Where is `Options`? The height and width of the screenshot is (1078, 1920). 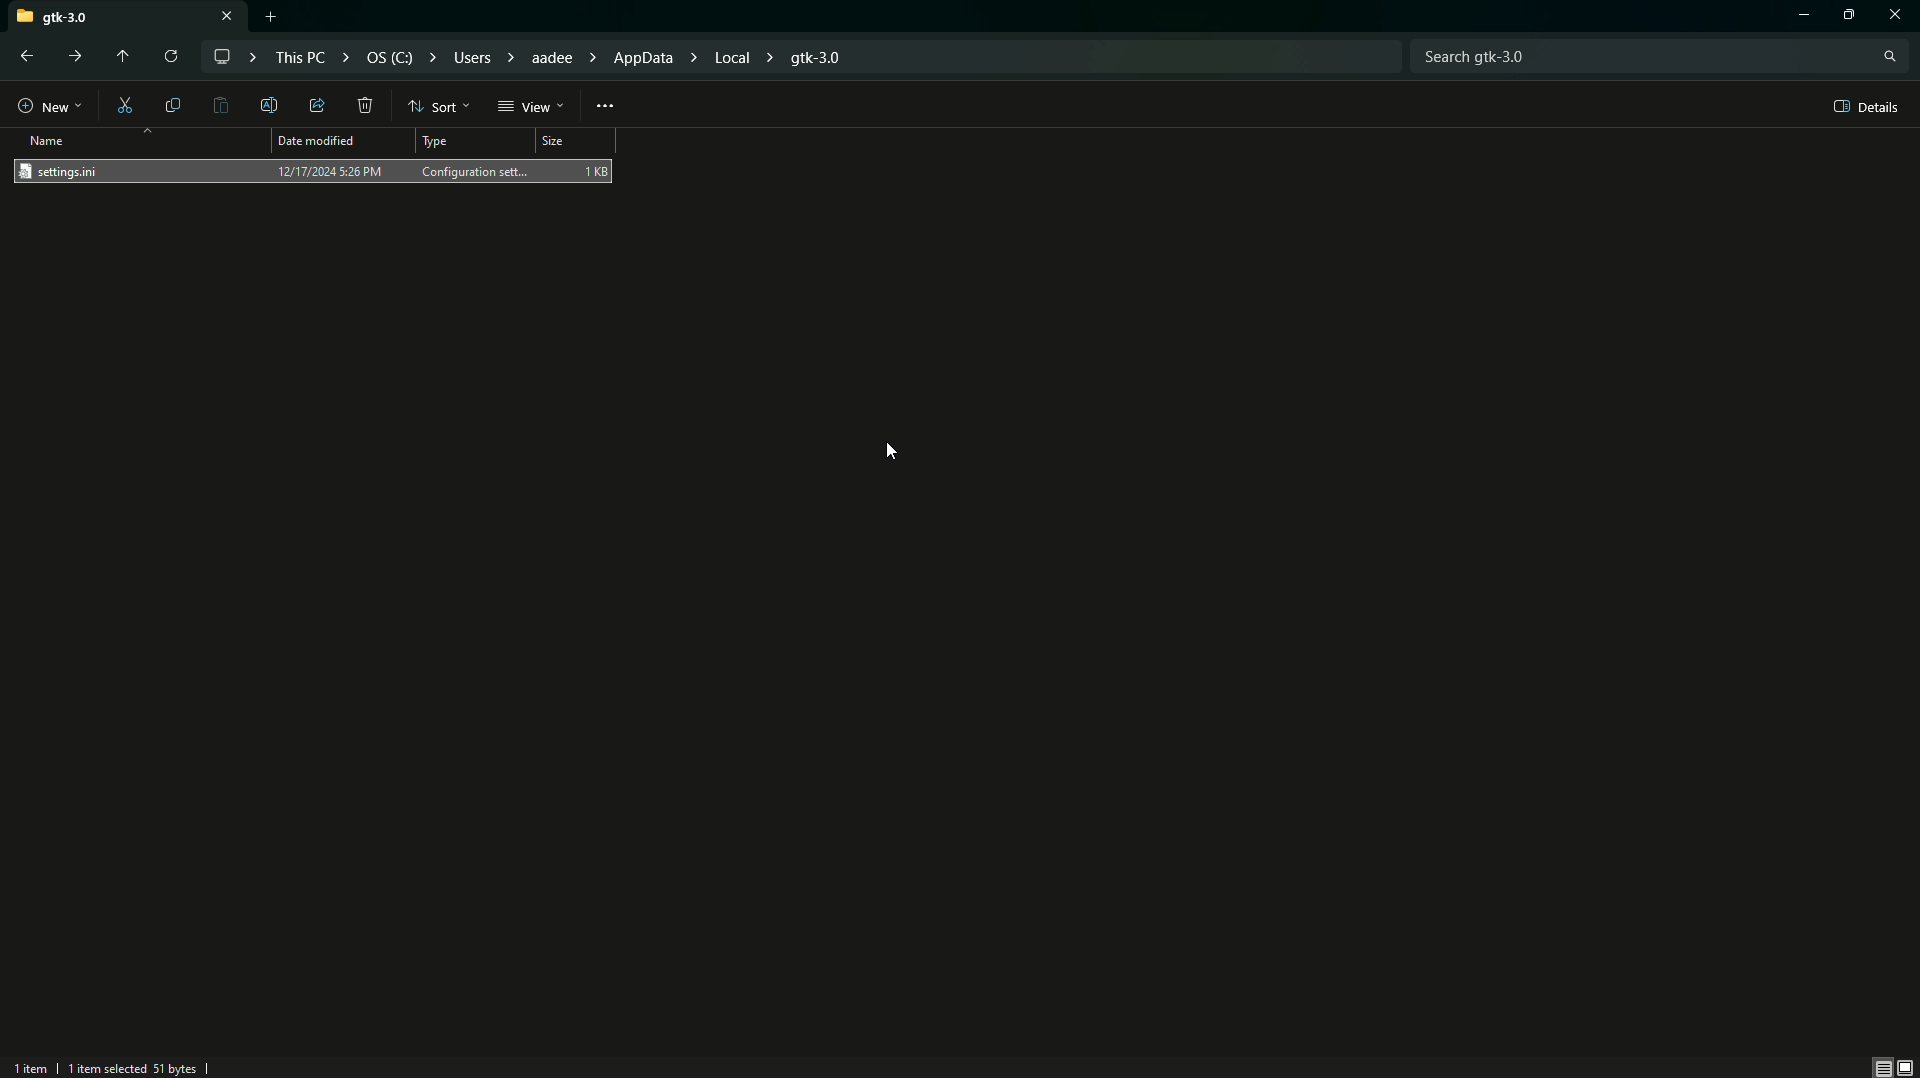
Options is located at coordinates (1852, 15).